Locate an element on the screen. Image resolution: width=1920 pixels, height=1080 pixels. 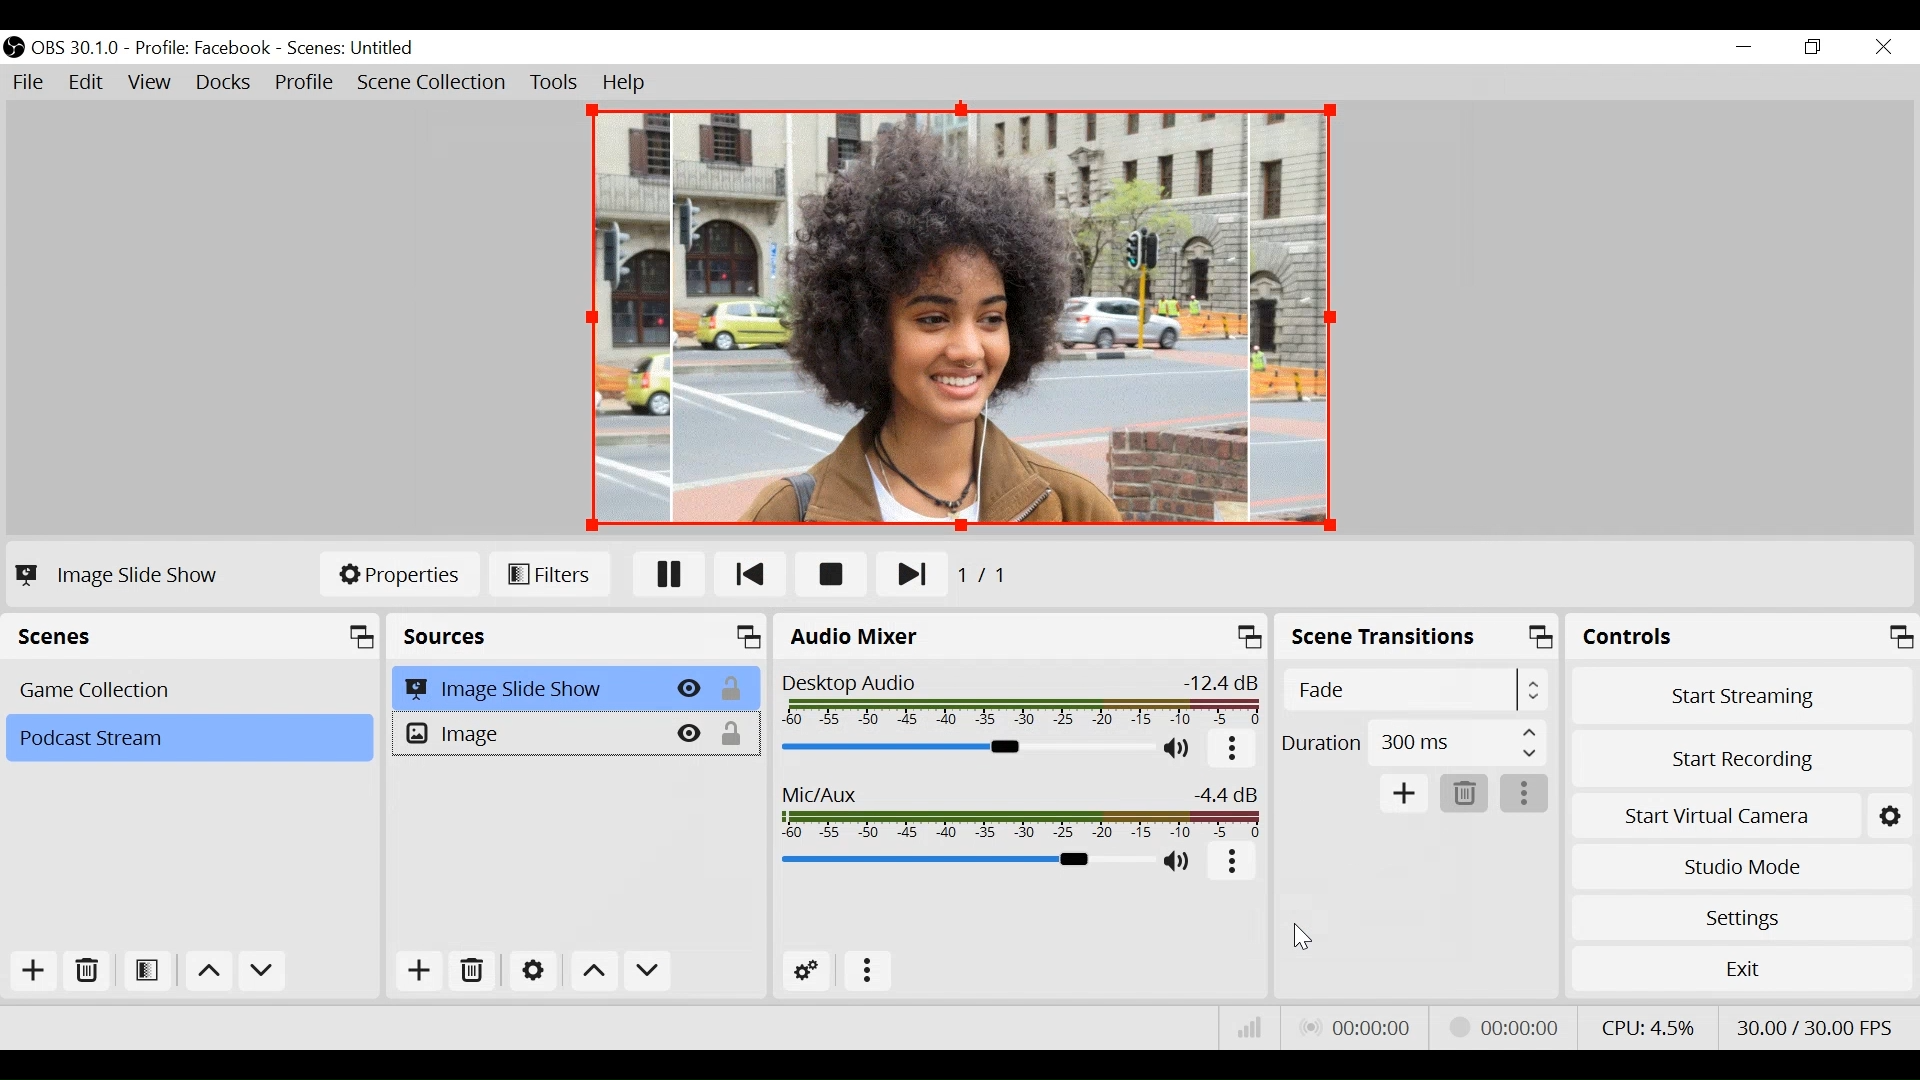
Add Scene Transition is located at coordinates (1403, 794).